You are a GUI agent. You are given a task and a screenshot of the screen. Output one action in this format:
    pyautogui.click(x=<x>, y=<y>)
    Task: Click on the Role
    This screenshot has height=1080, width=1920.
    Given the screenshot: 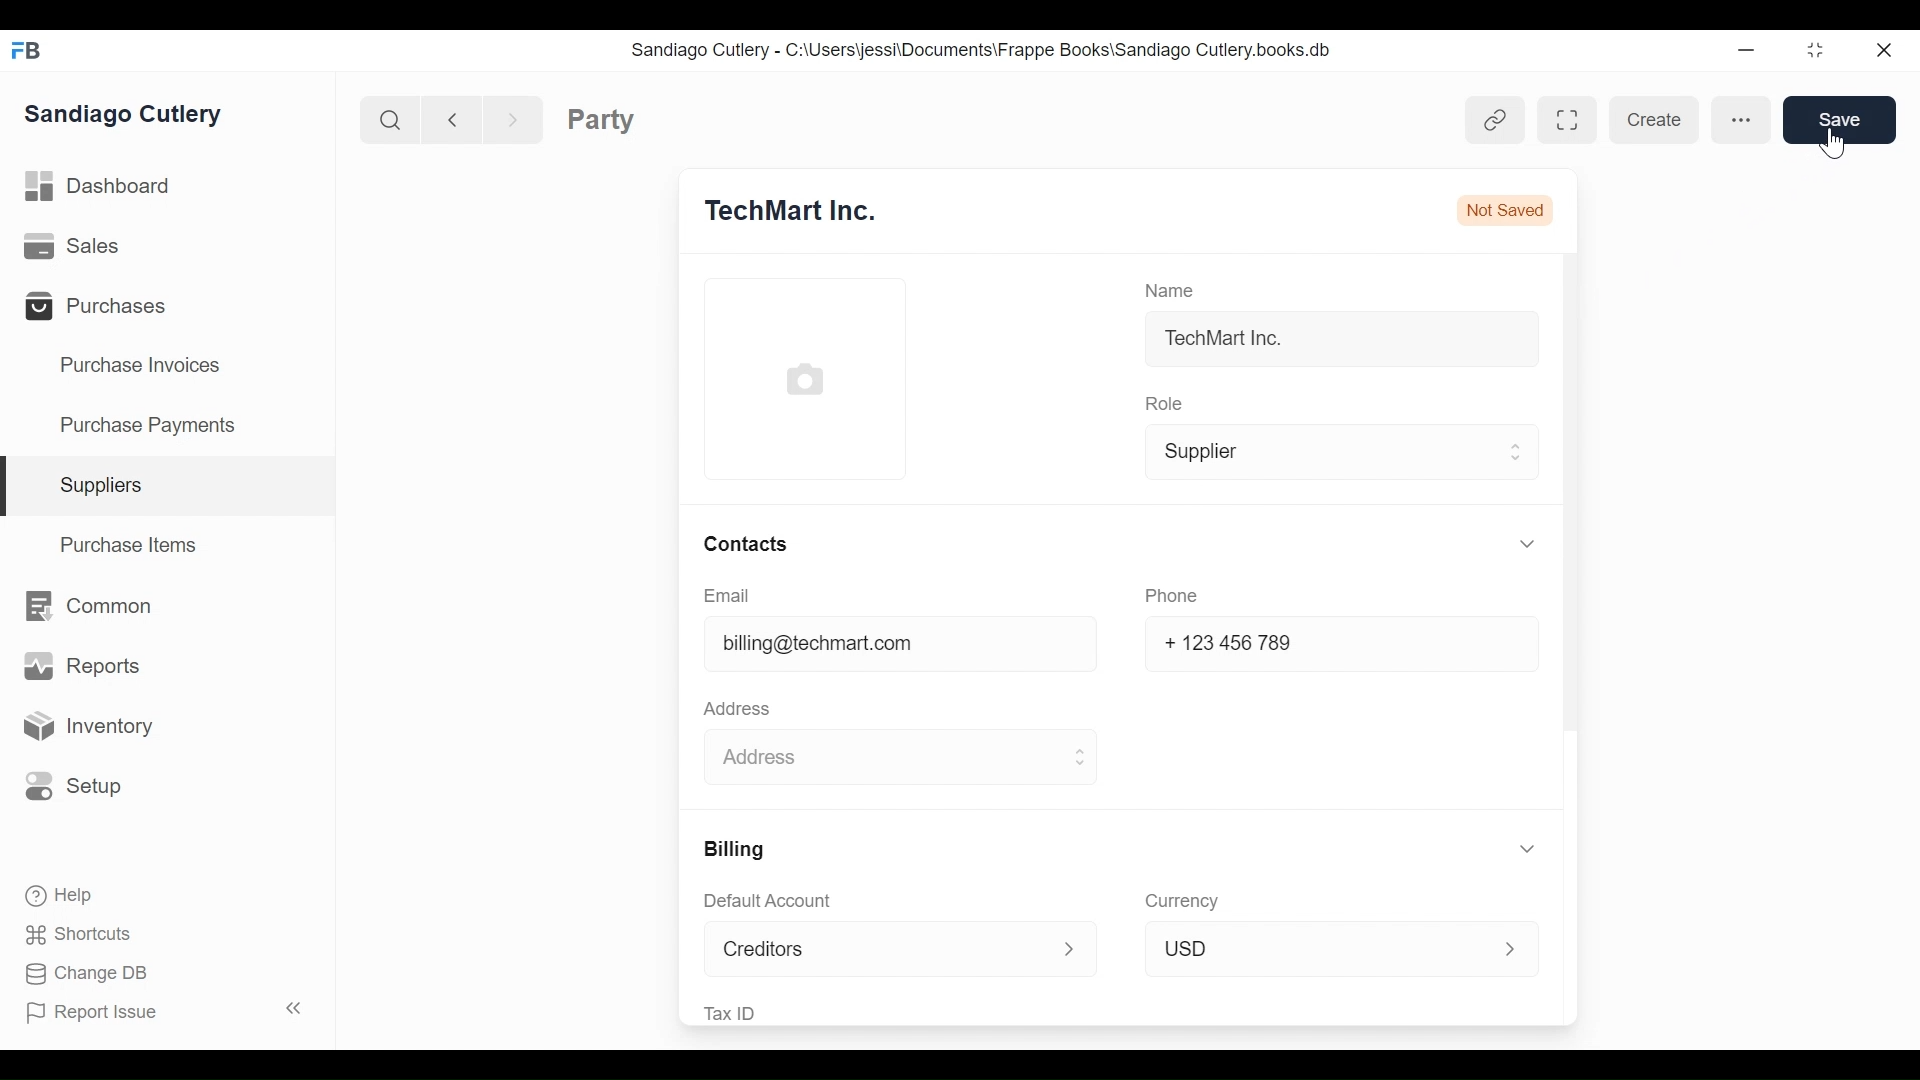 What is the action you would take?
    pyautogui.click(x=1163, y=403)
    